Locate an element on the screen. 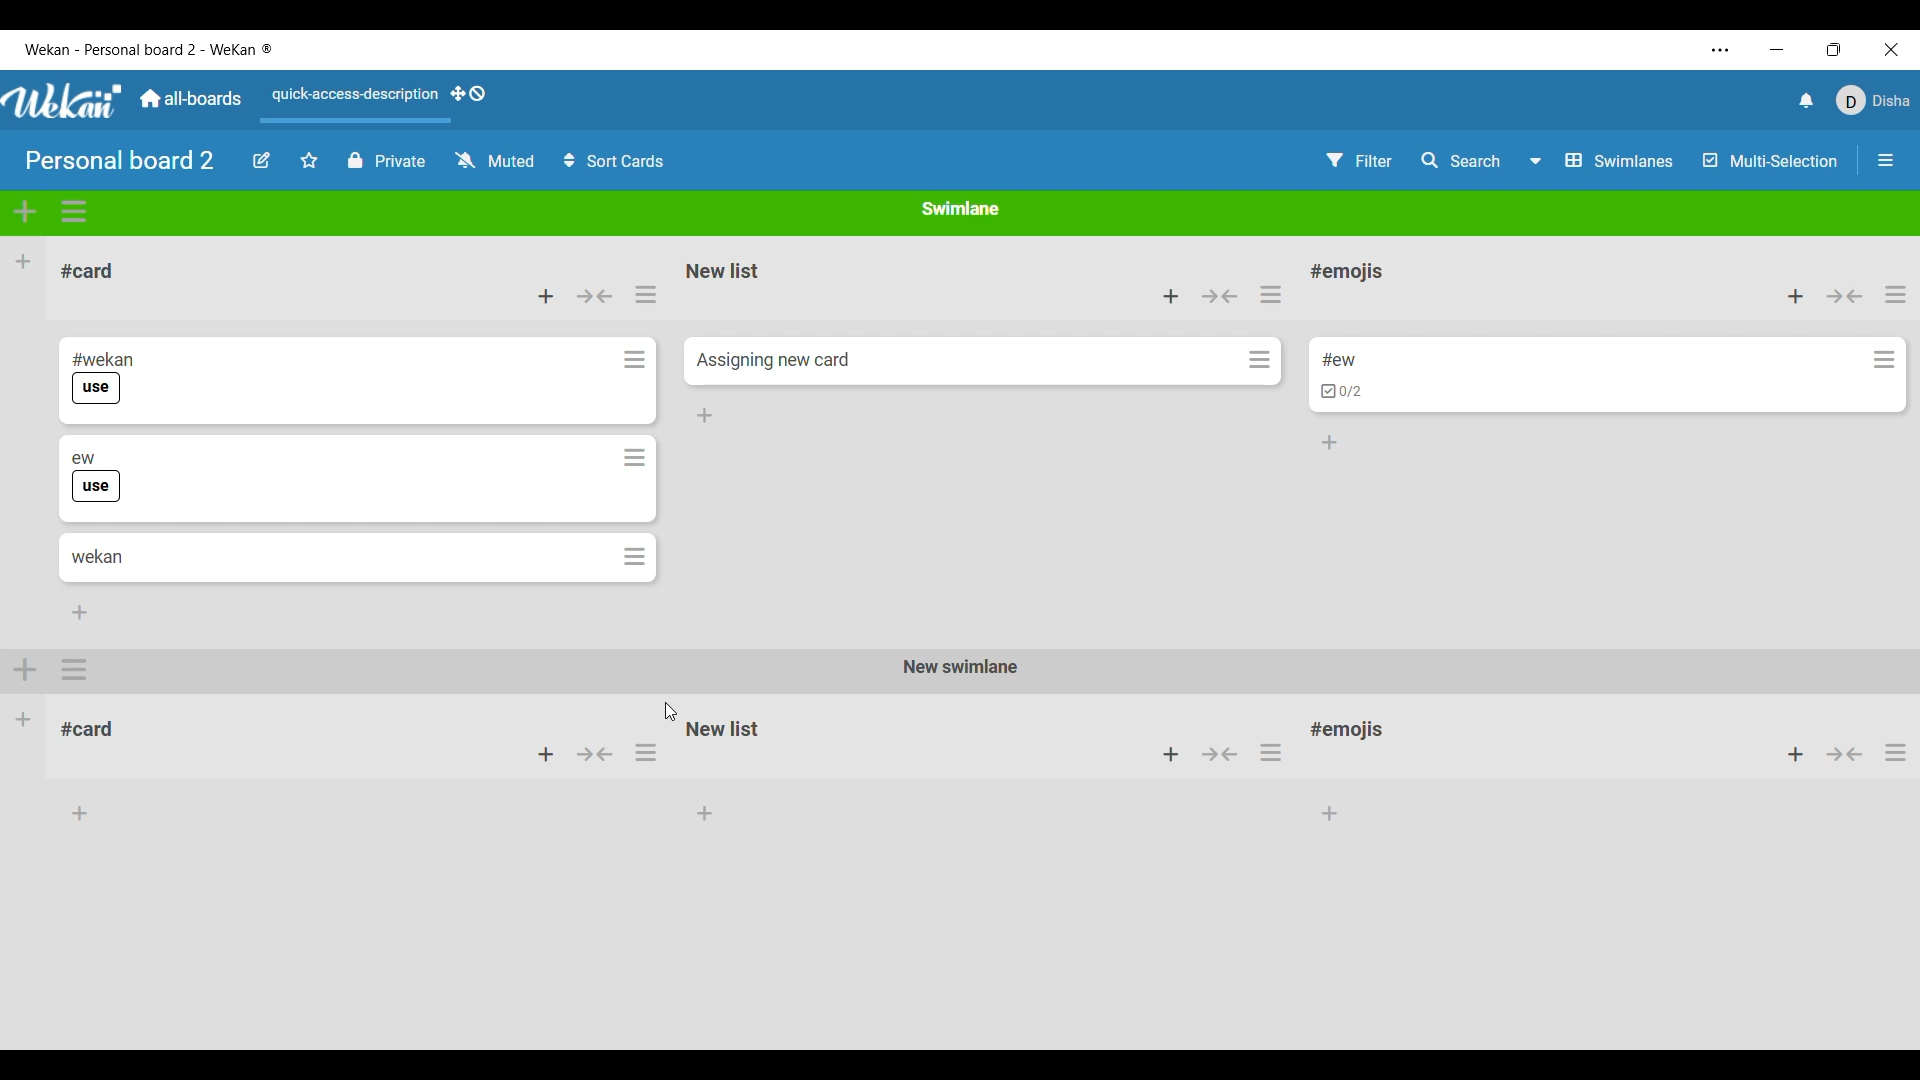 The image size is (1920, 1080). Current swimlane is located at coordinates (961, 208).